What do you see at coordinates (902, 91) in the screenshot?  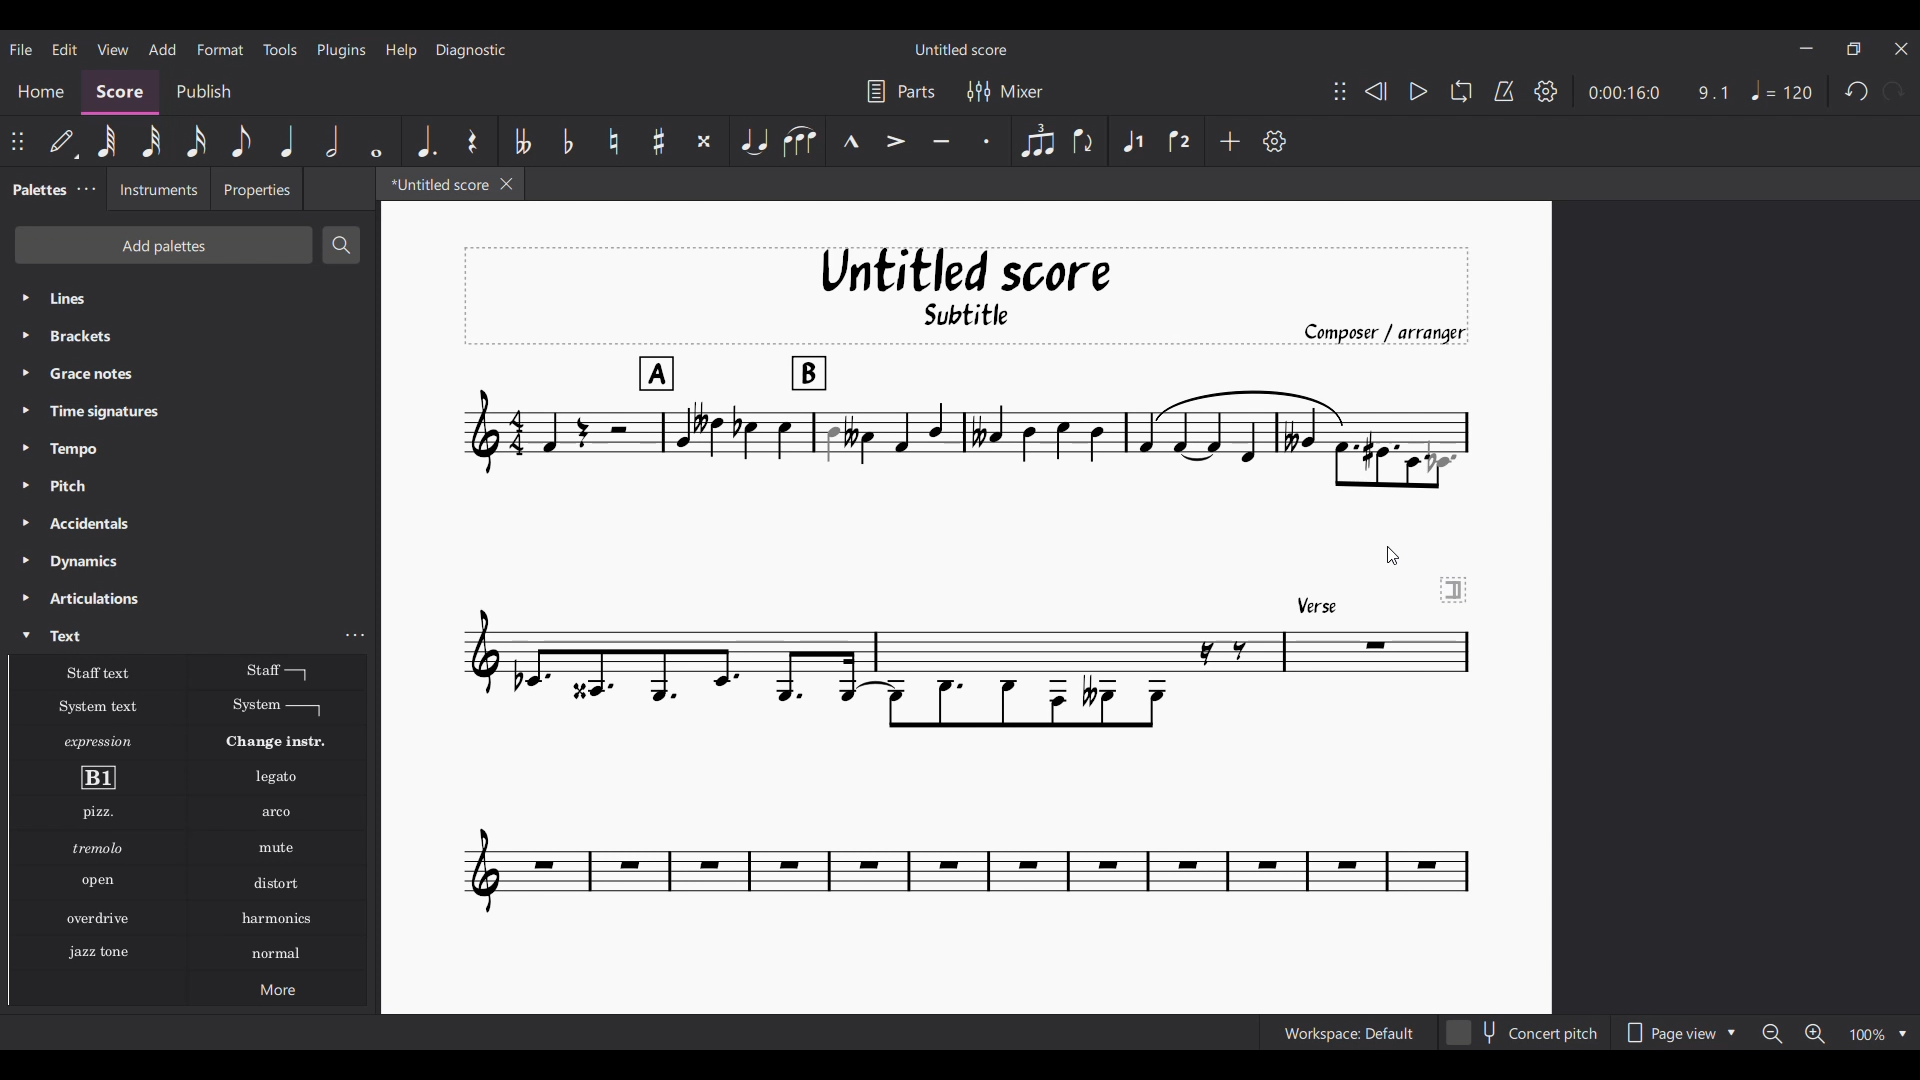 I see `Parts settings` at bounding box center [902, 91].